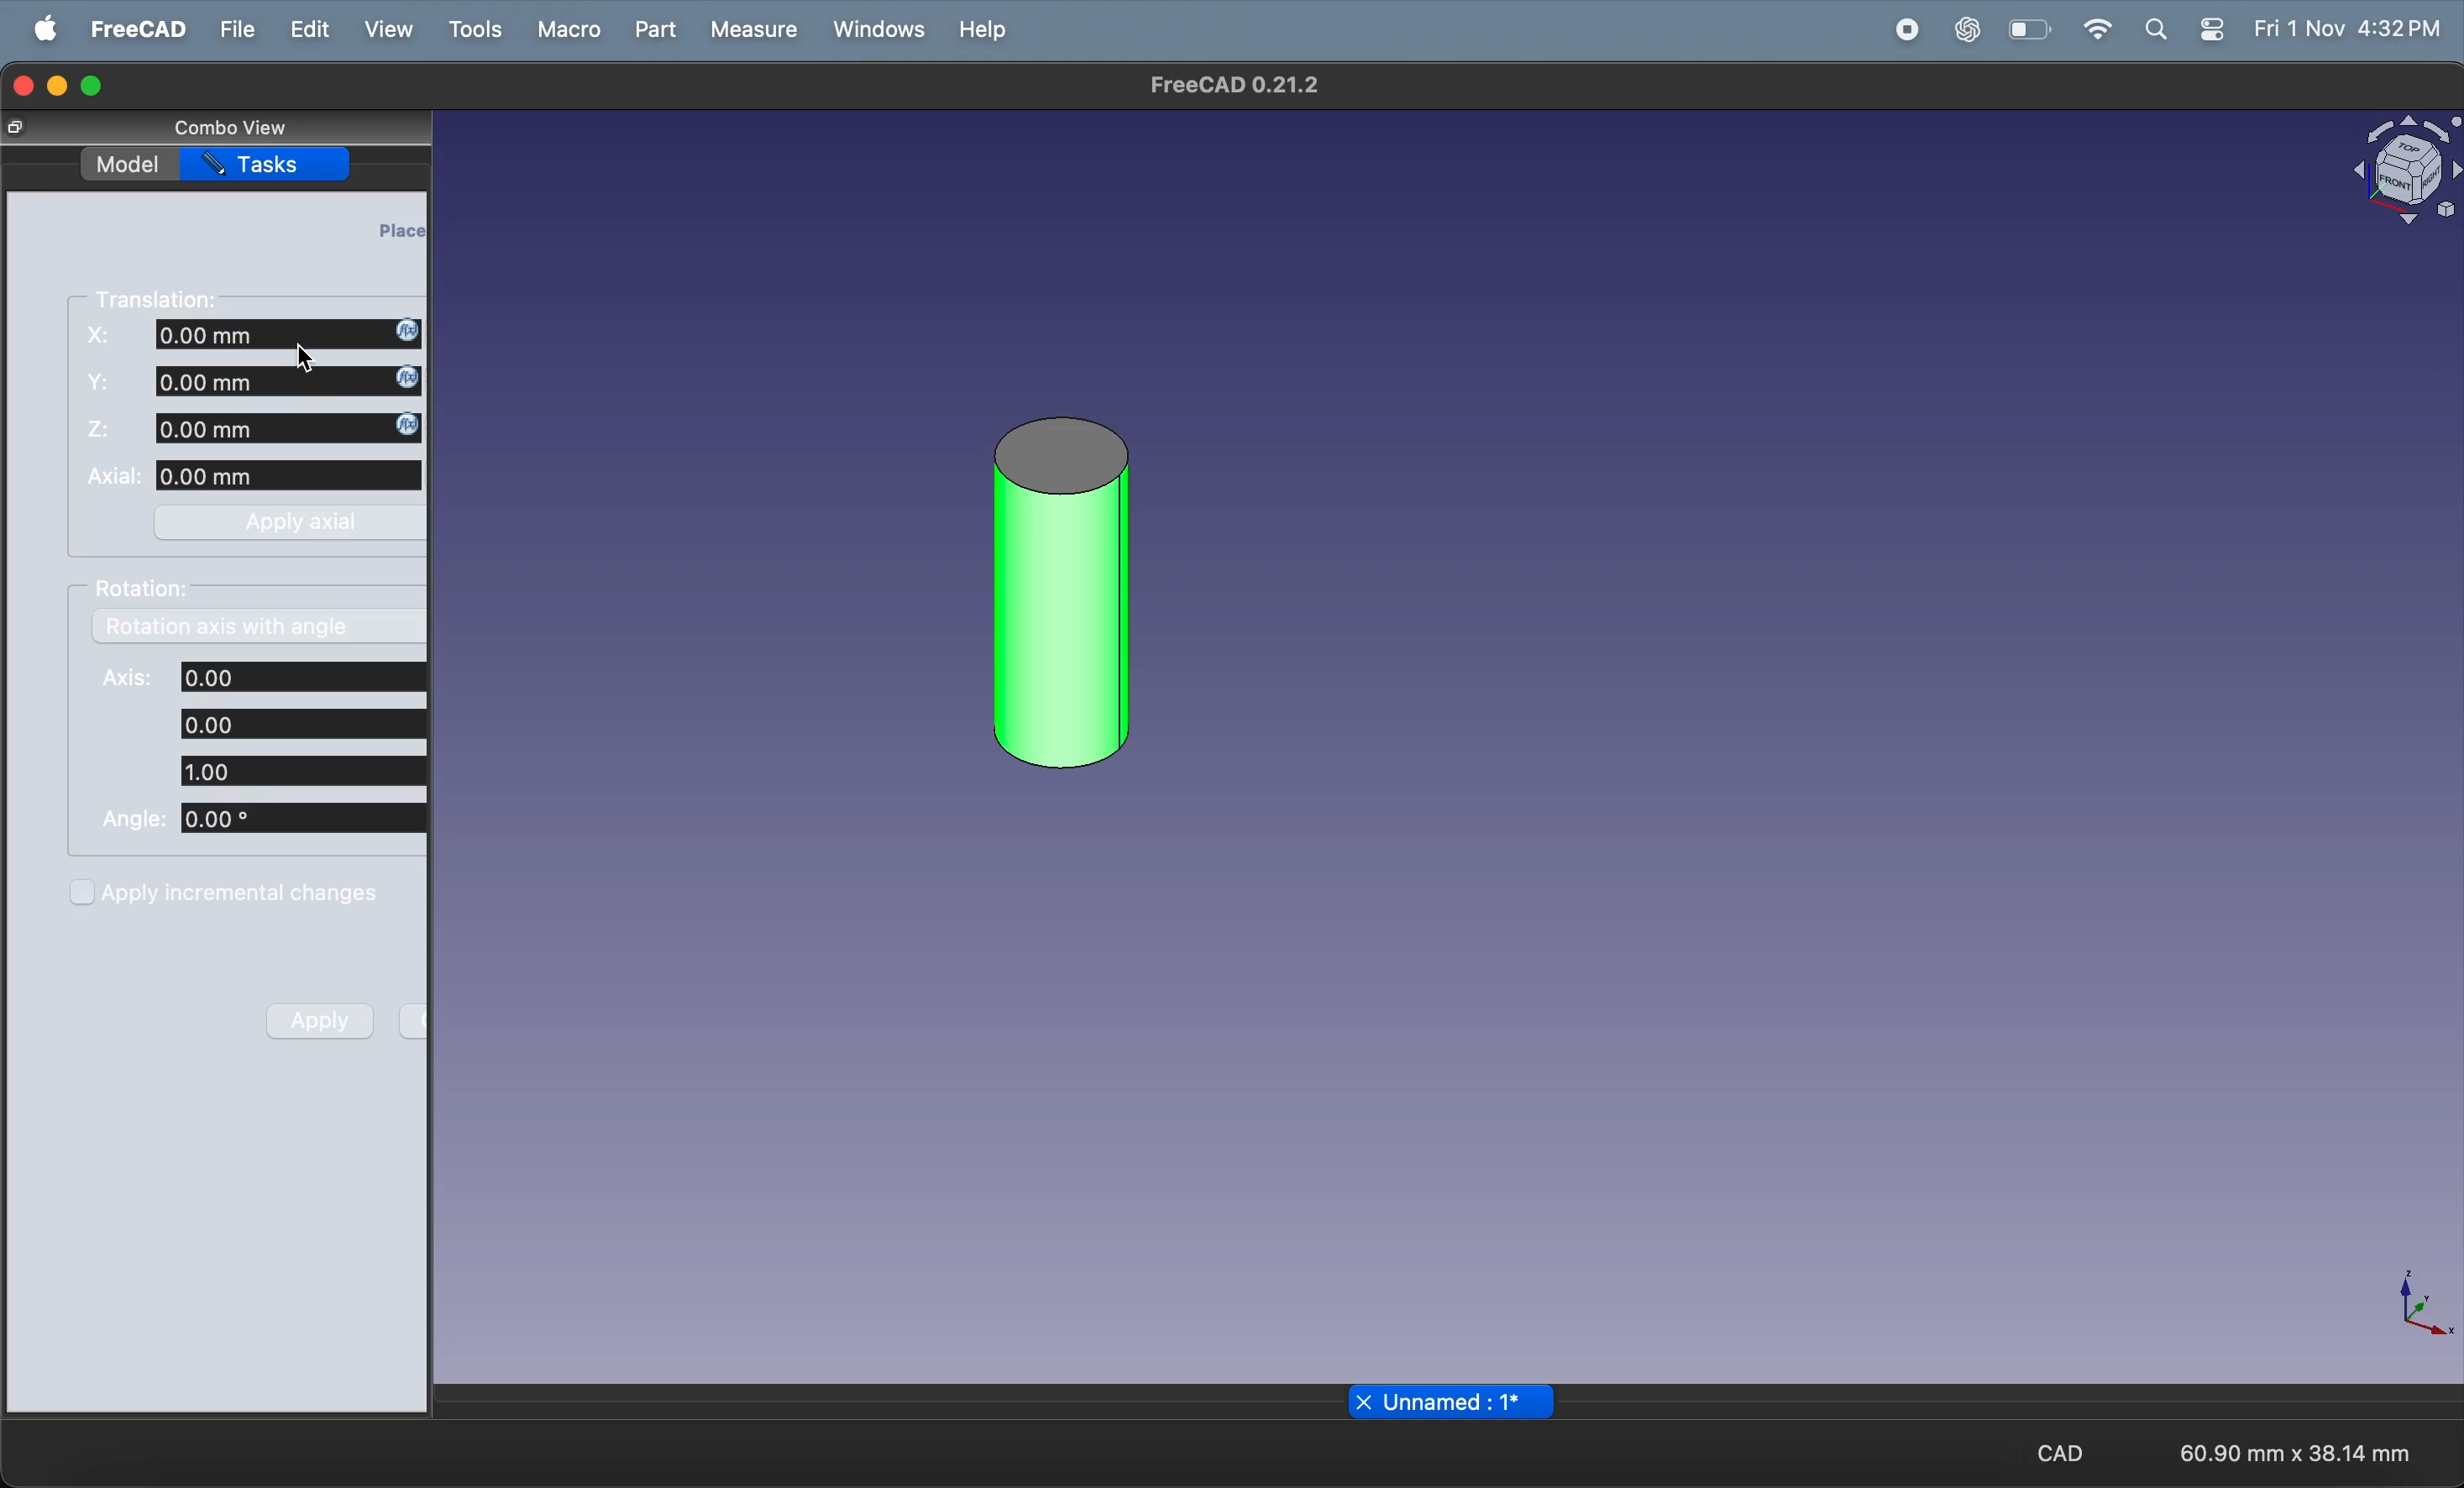 The width and height of the screenshot is (2464, 1488). Describe the element at coordinates (1467, 1402) in the screenshot. I see `unnamed : 1*` at that location.